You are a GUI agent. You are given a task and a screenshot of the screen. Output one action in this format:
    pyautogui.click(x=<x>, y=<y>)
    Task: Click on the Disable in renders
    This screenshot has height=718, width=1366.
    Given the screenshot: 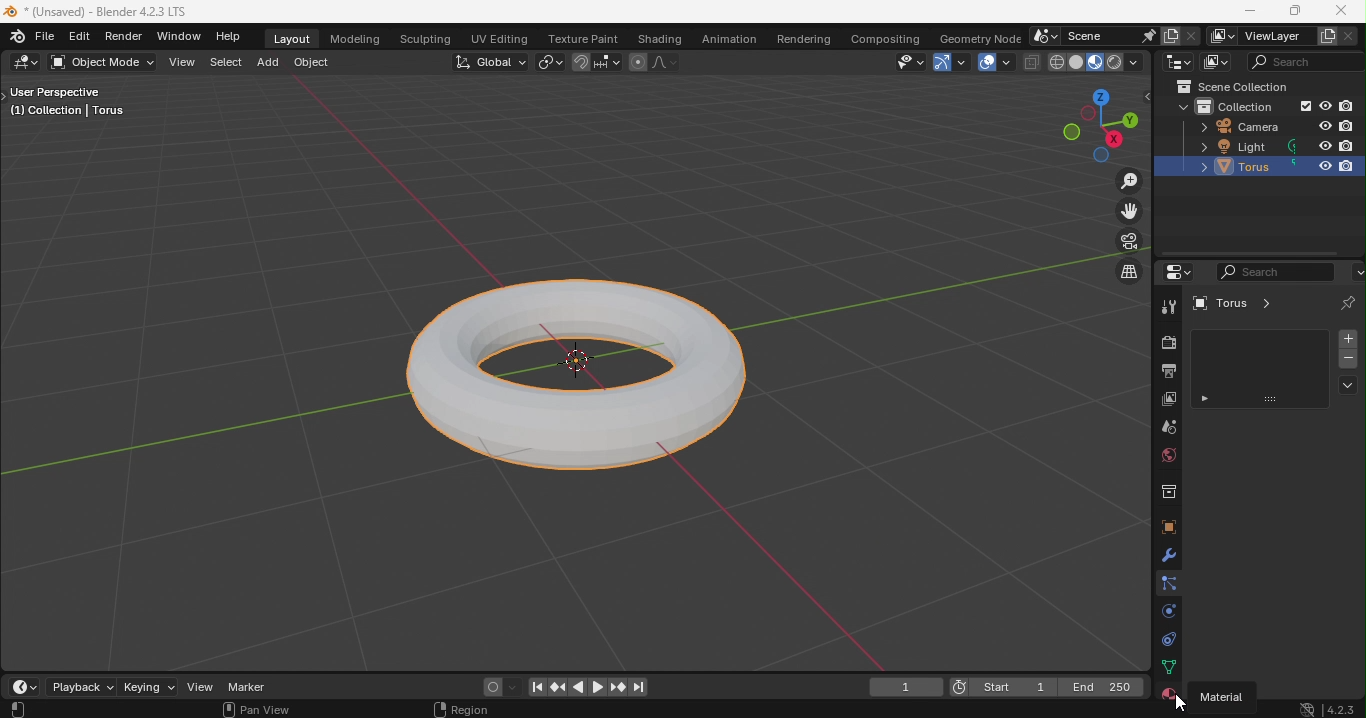 What is the action you would take?
    pyautogui.click(x=1348, y=146)
    